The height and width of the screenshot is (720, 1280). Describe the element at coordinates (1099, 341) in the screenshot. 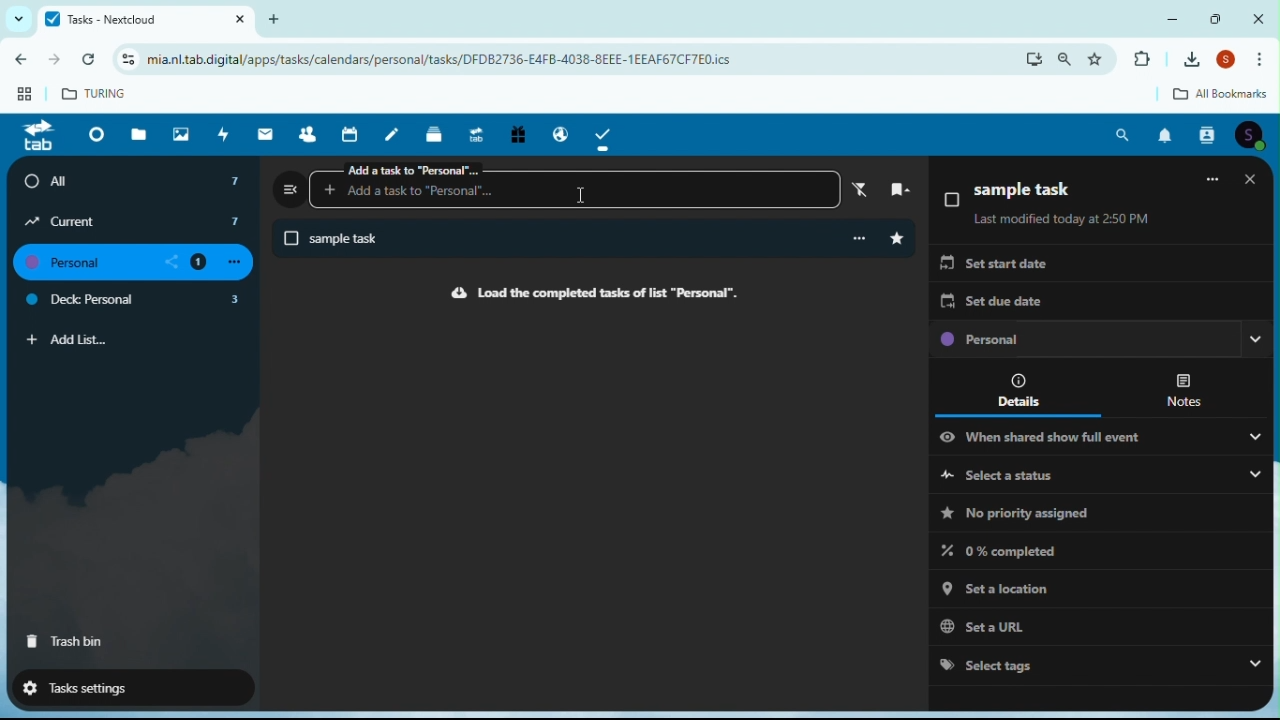

I see `Personal` at that location.